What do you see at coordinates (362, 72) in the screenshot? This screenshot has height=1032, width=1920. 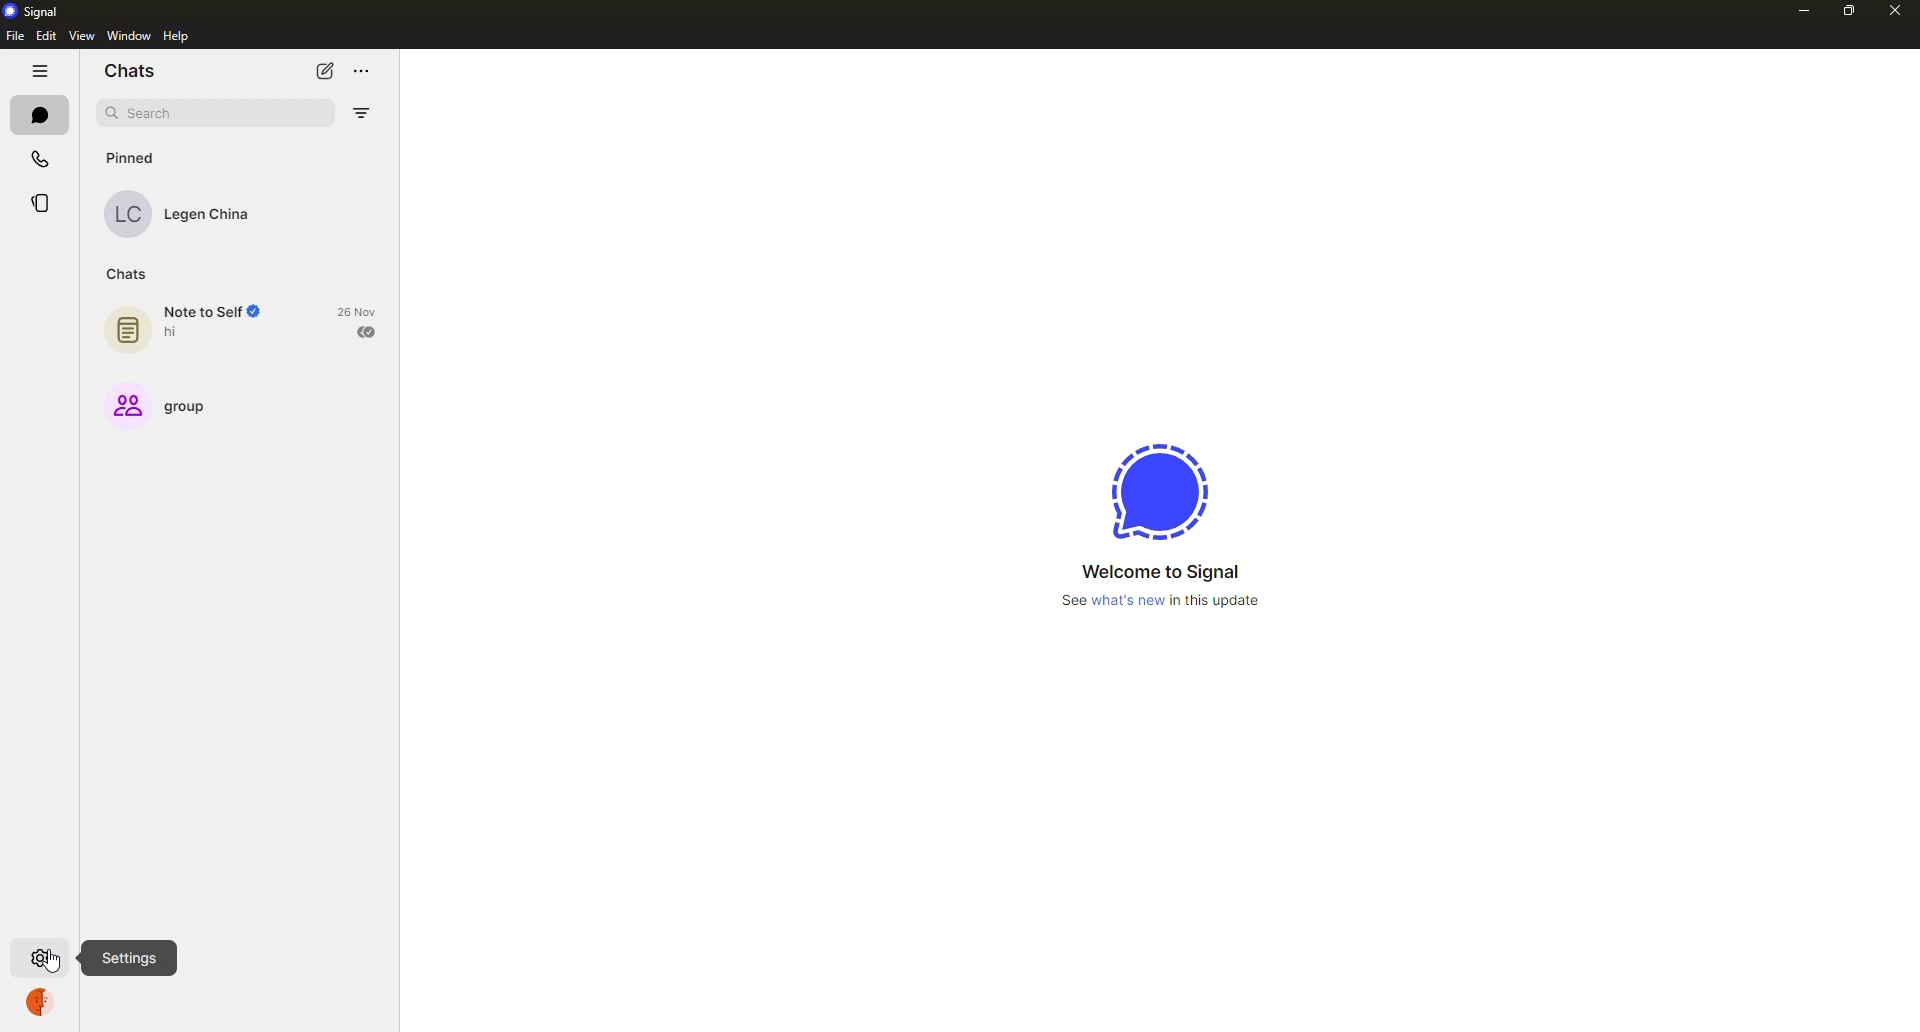 I see `more` at bounding box center [362, 72].